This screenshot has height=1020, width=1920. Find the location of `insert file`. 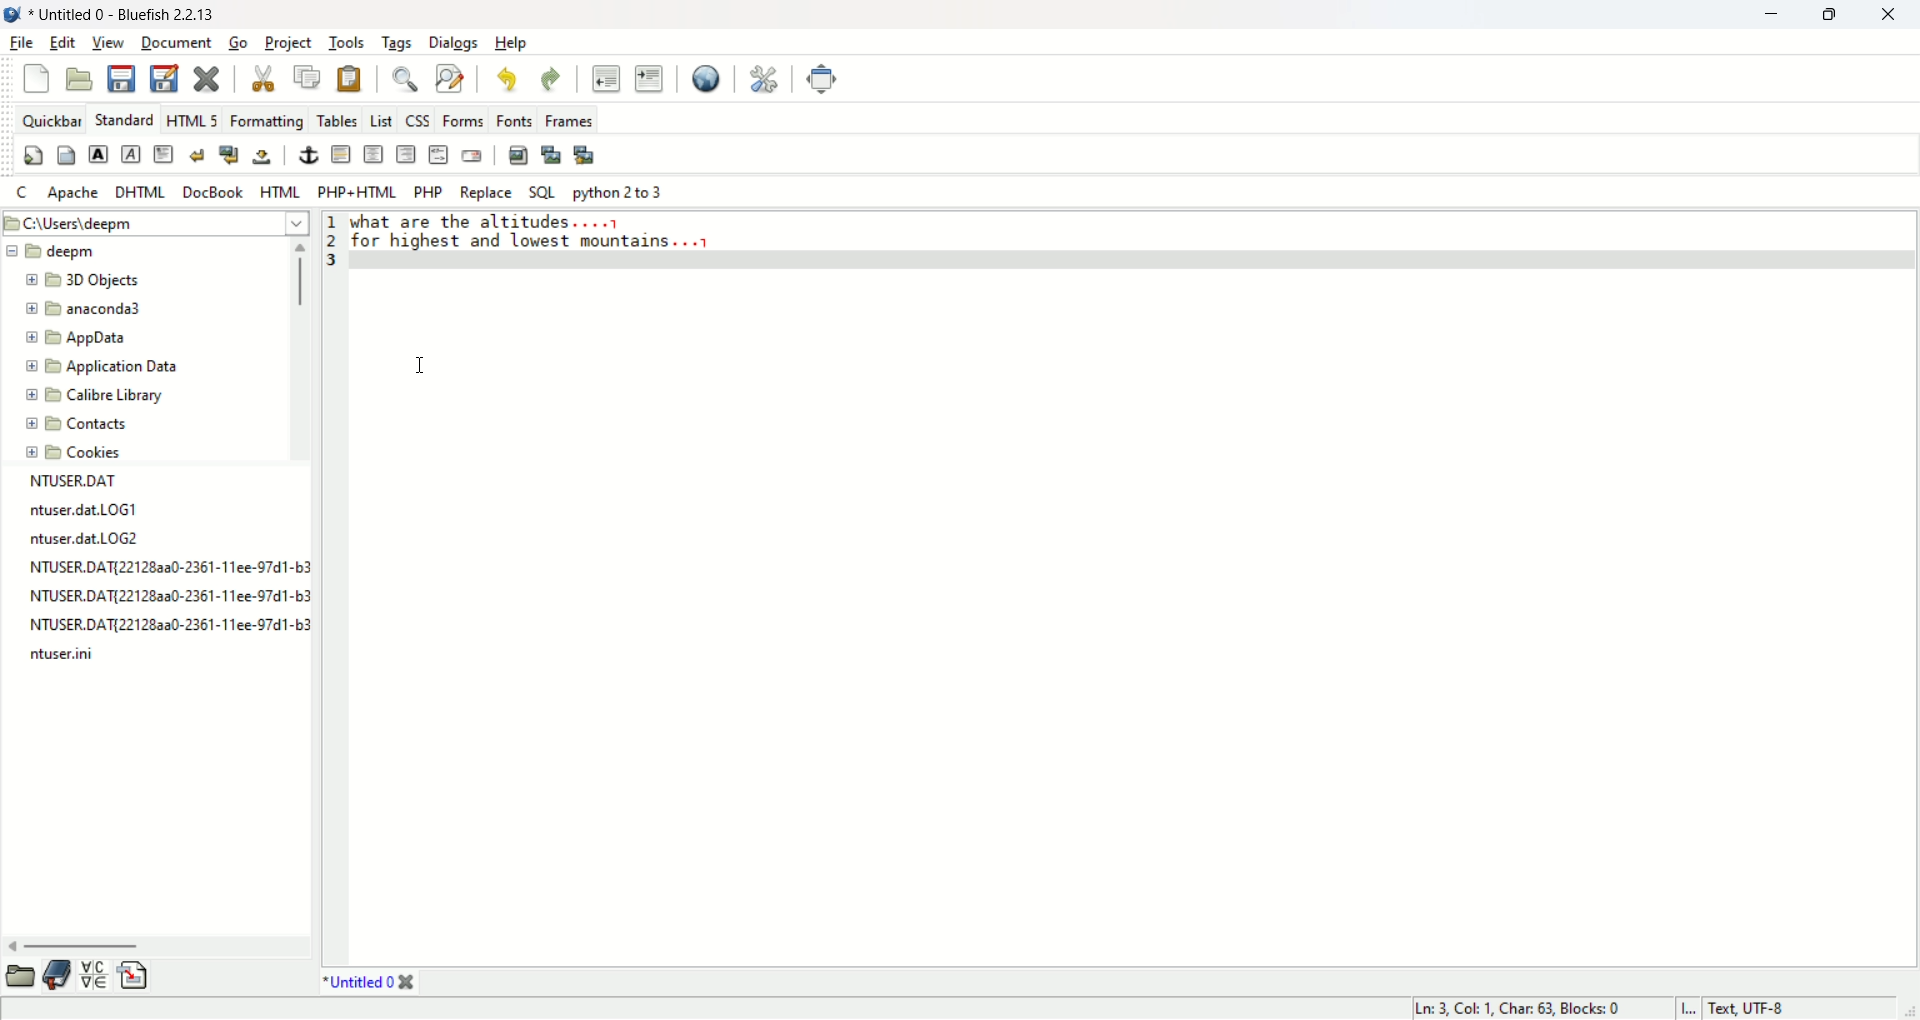

insert file is located at coordinates (139, 975).